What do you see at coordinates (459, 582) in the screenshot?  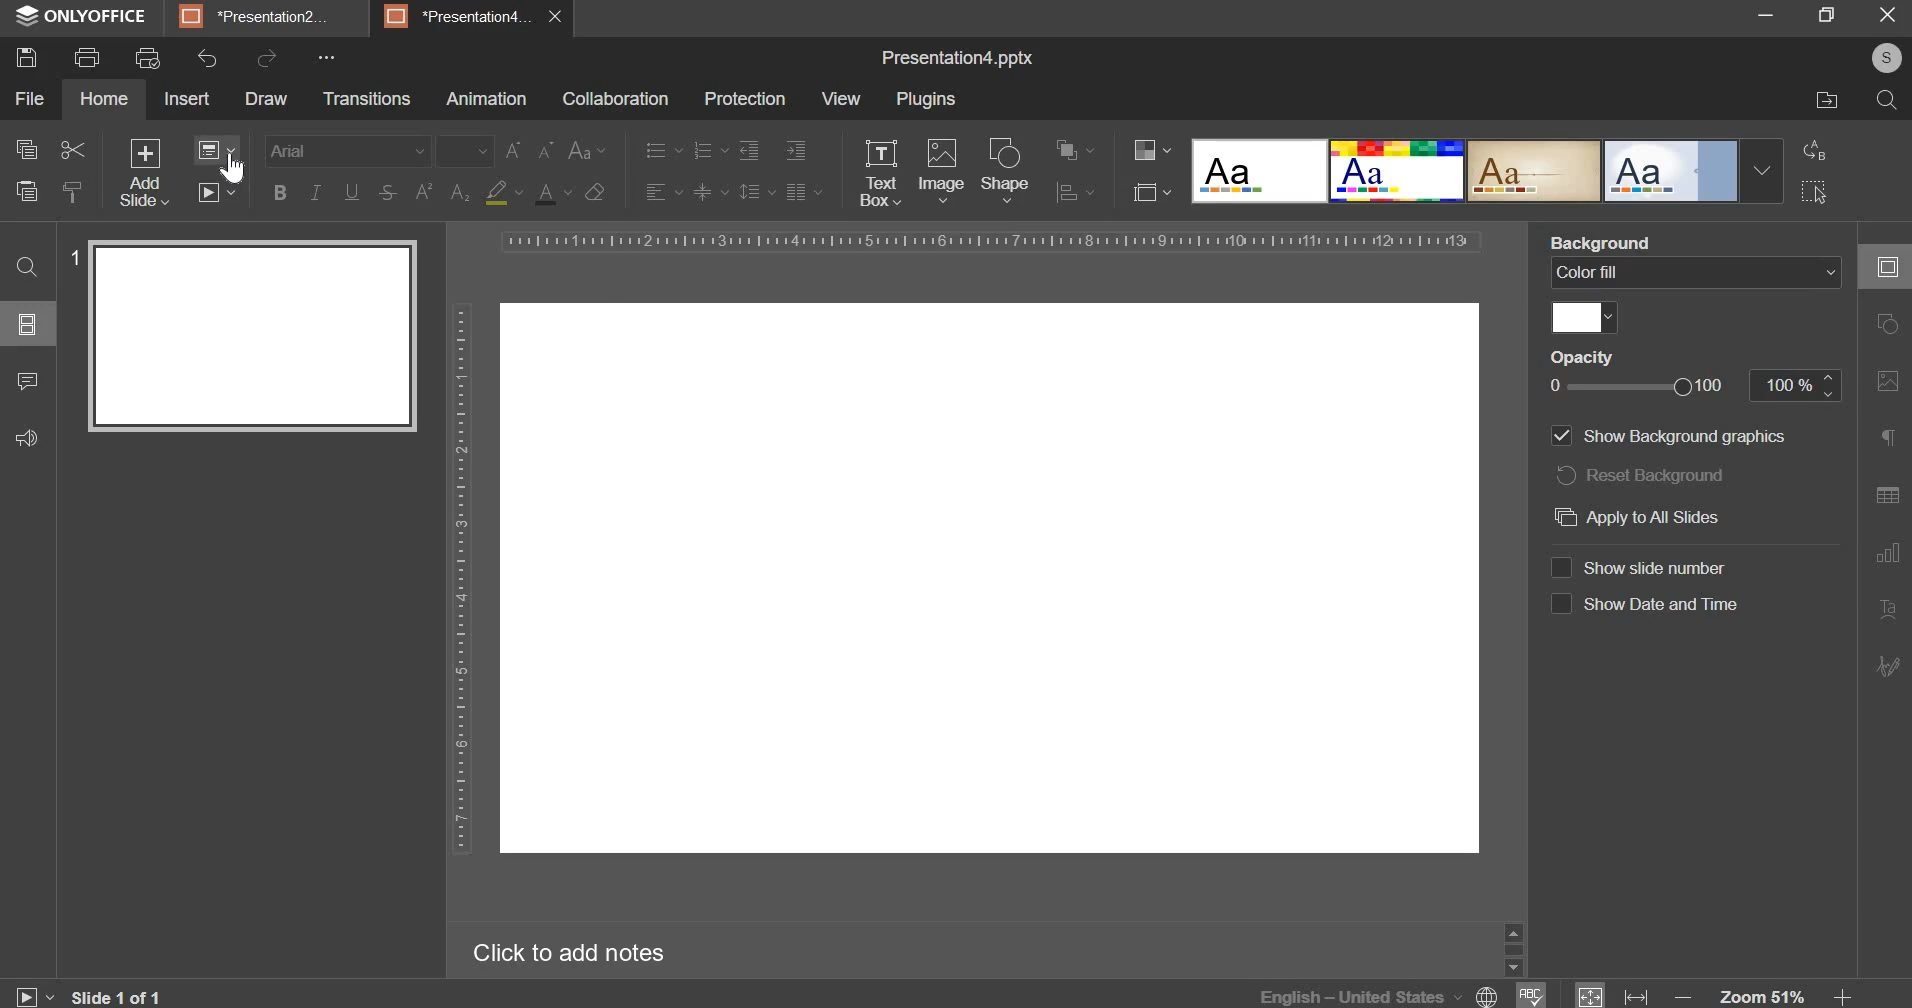 I see `vertical scale` at bounding box center [459, 582].